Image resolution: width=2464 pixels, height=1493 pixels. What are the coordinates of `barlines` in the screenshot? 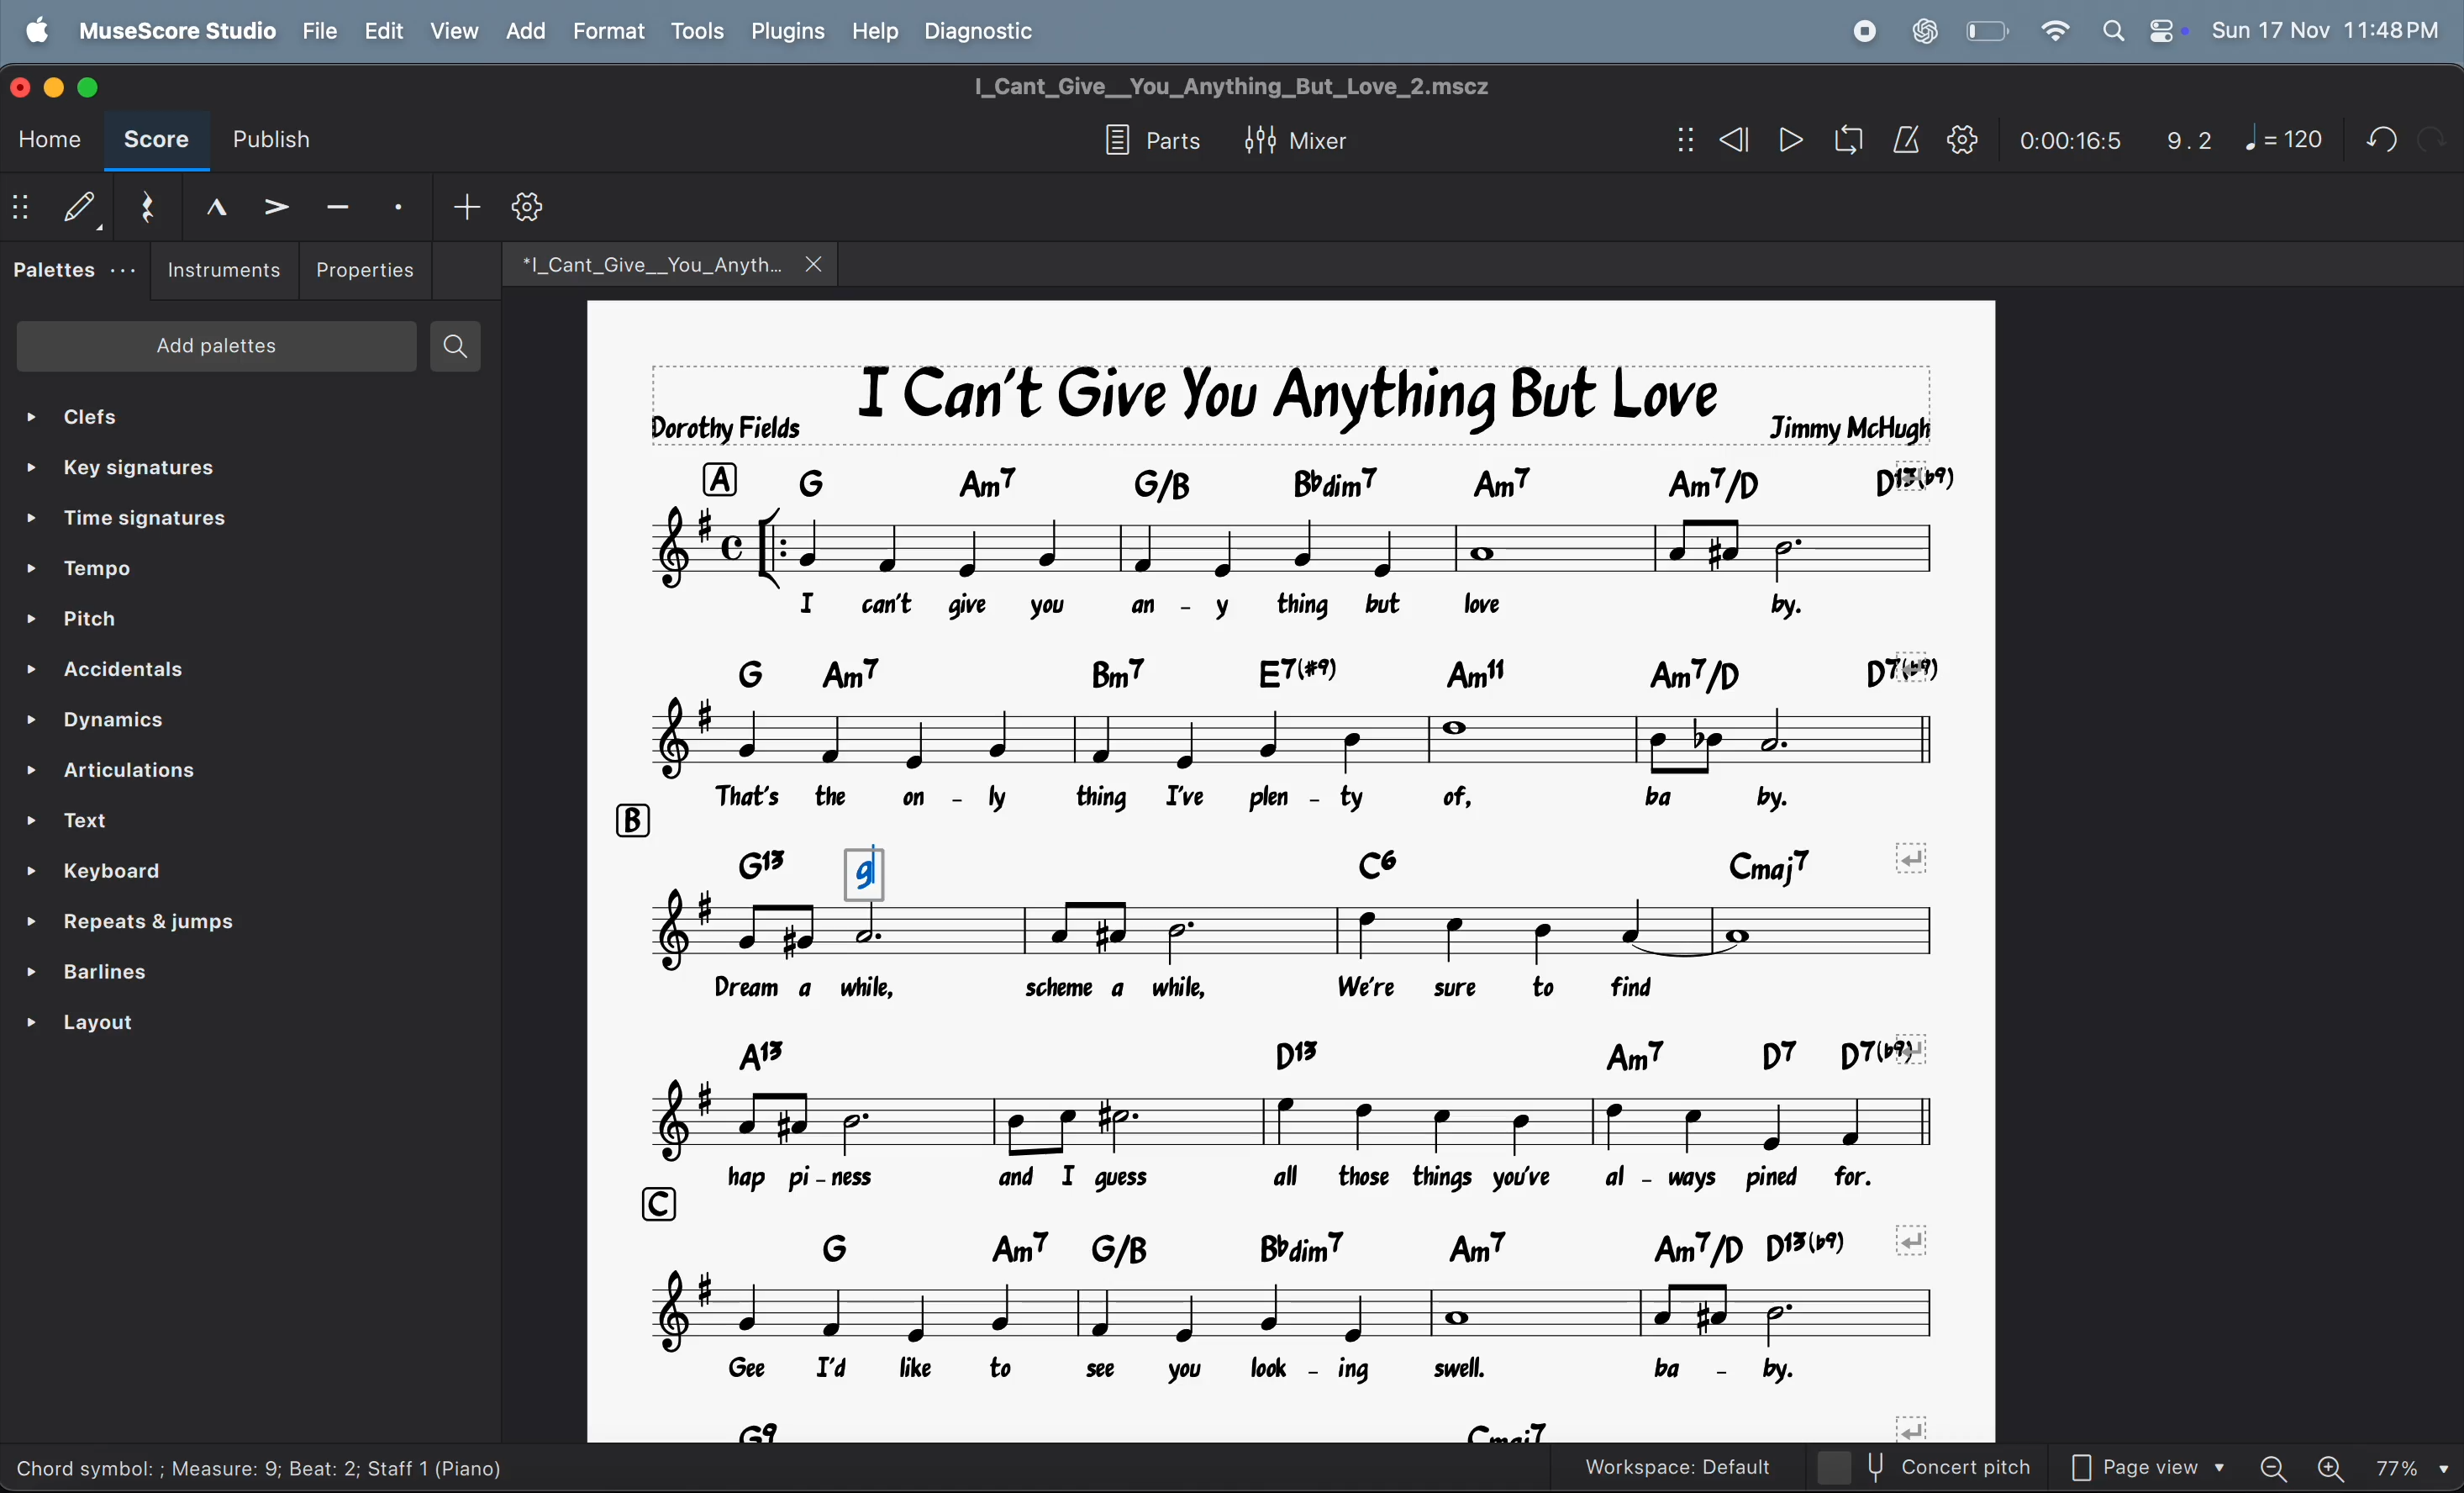 It's located at (204, 975).